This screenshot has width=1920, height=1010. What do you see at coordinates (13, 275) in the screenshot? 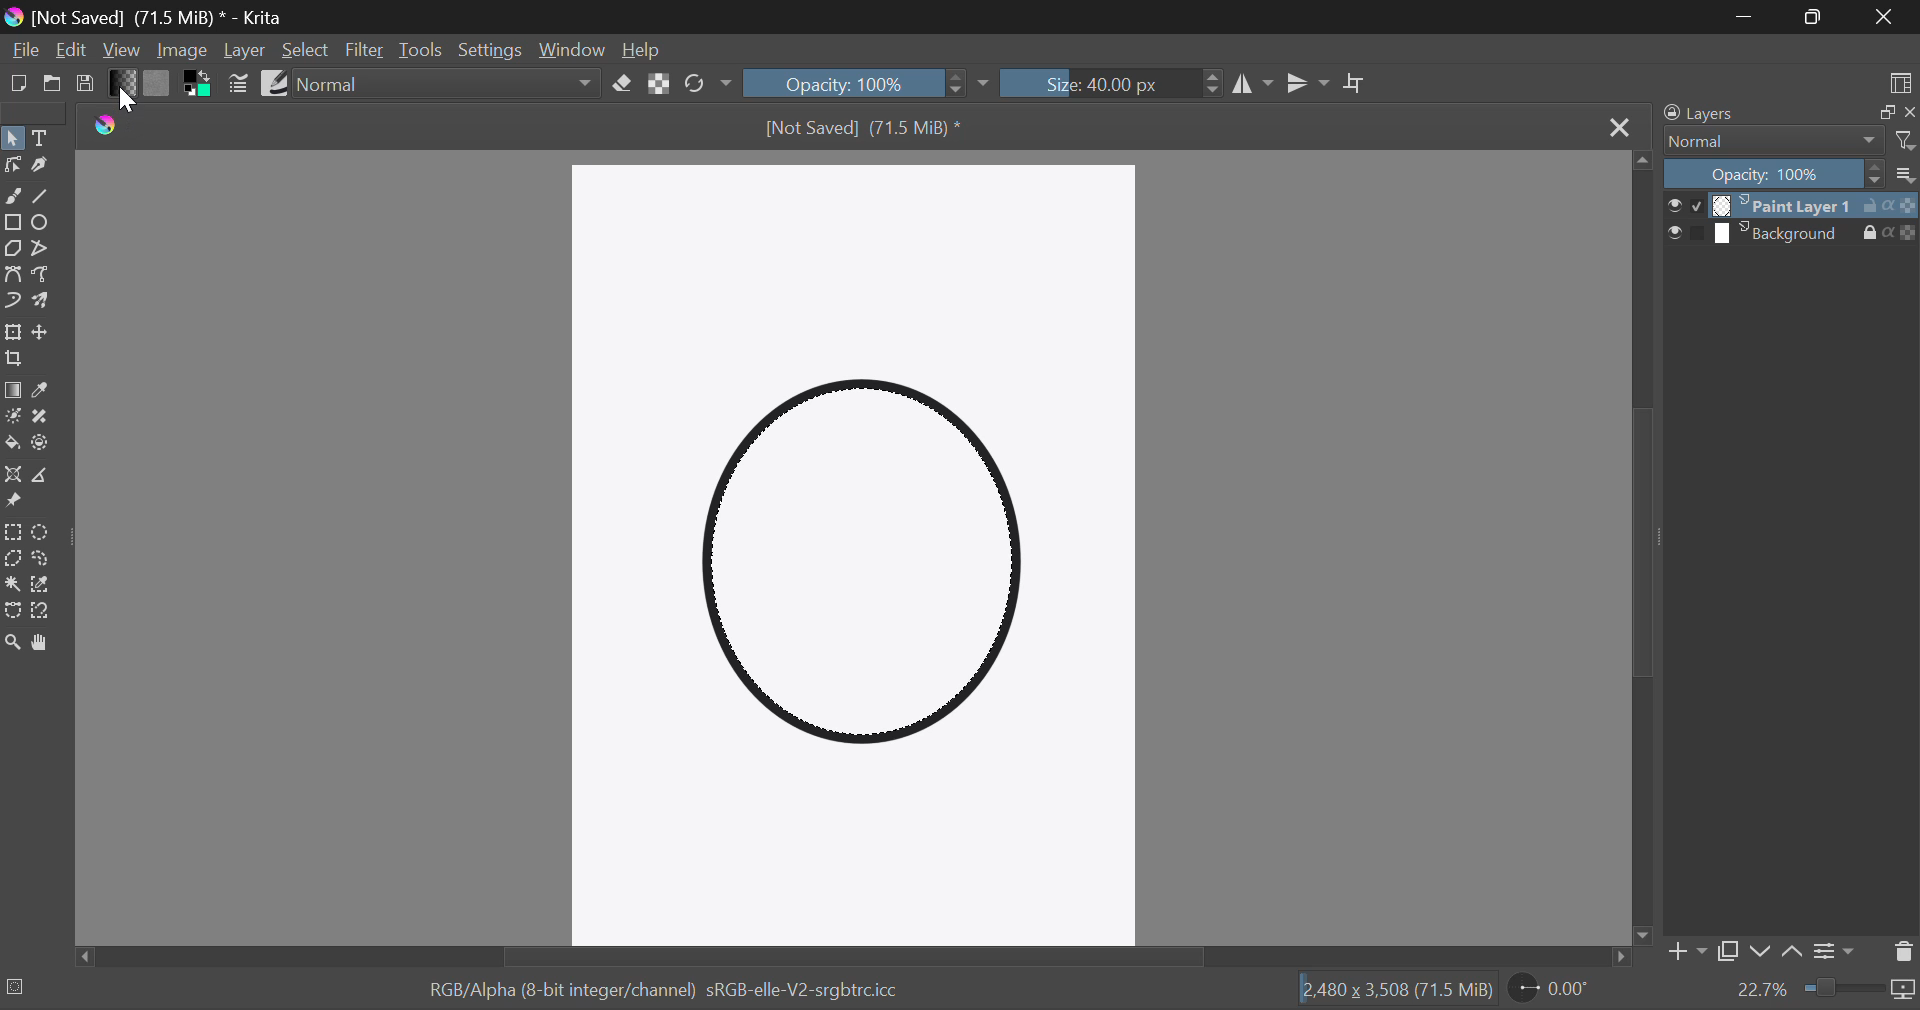
I see `Bezier Curve` at bounding box center [13, 275].